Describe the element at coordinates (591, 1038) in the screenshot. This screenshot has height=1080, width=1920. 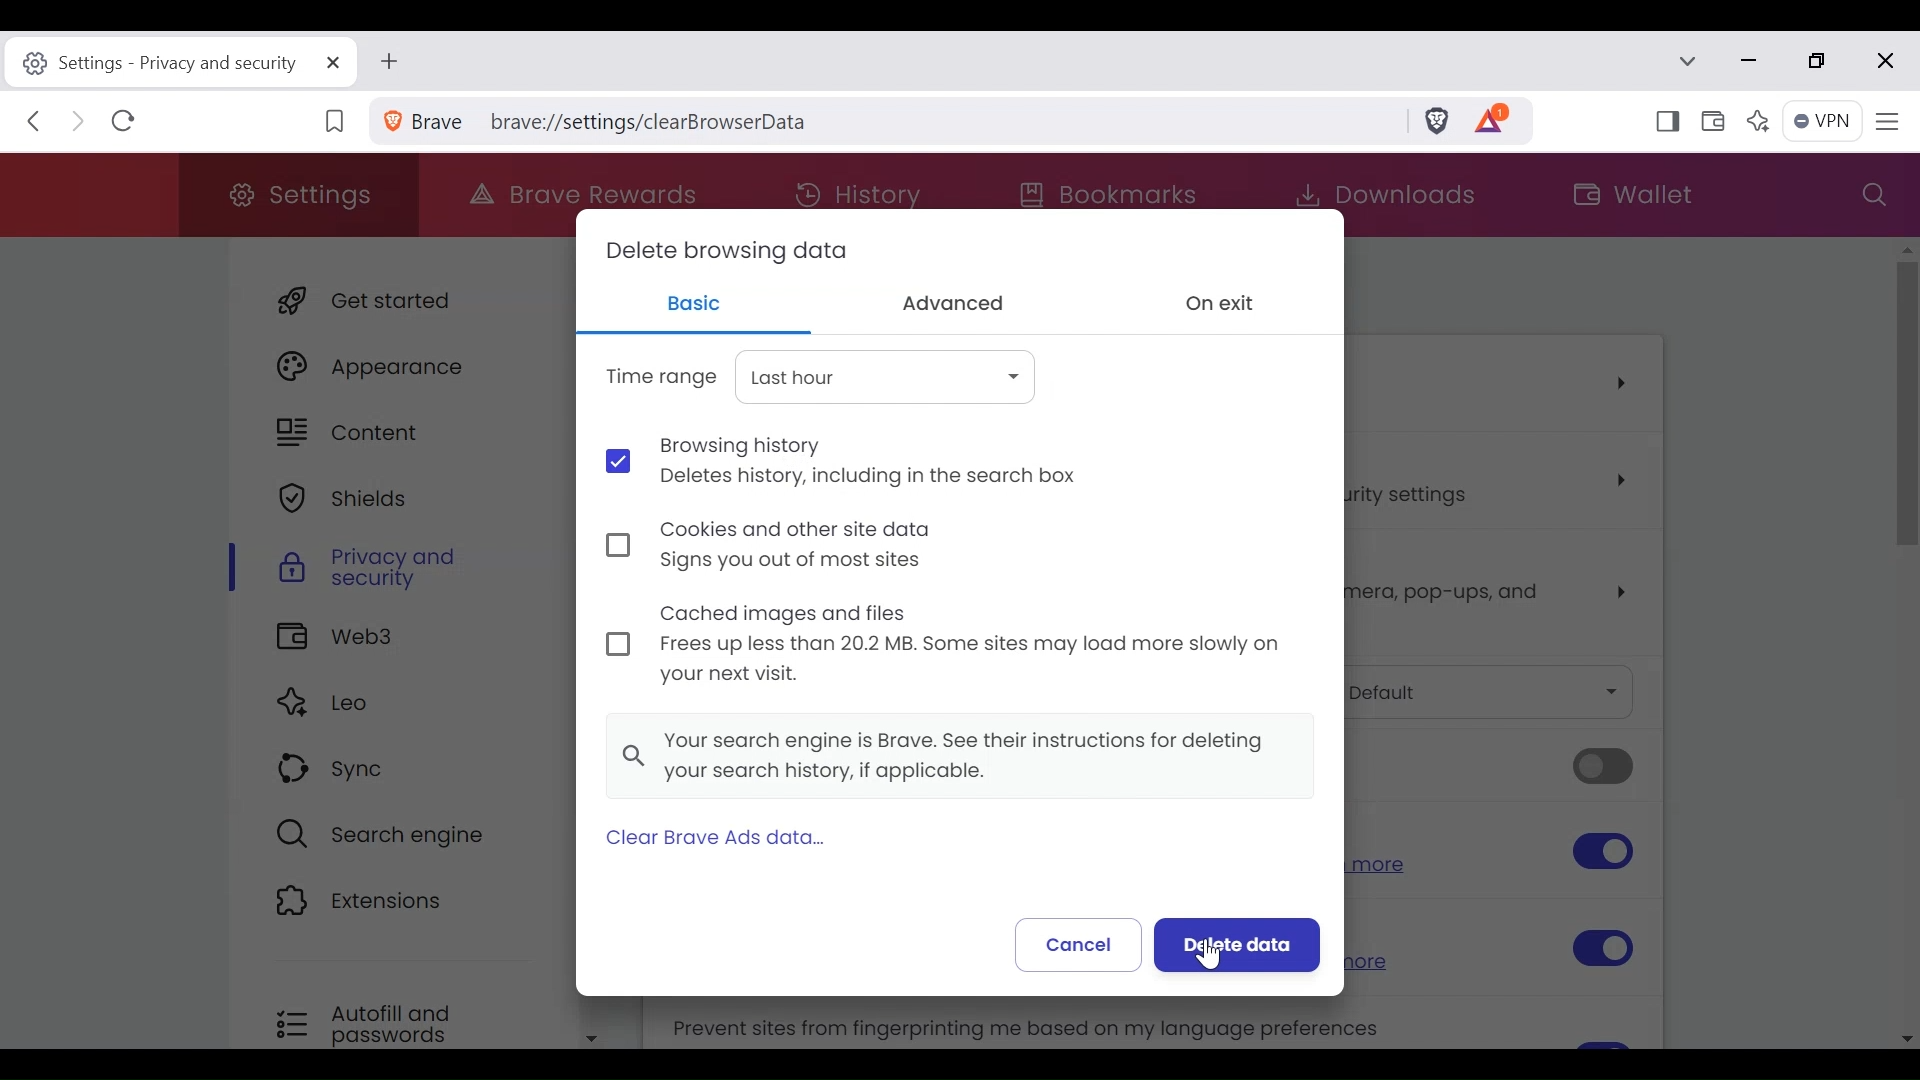
I see `Scroll down` at that location.